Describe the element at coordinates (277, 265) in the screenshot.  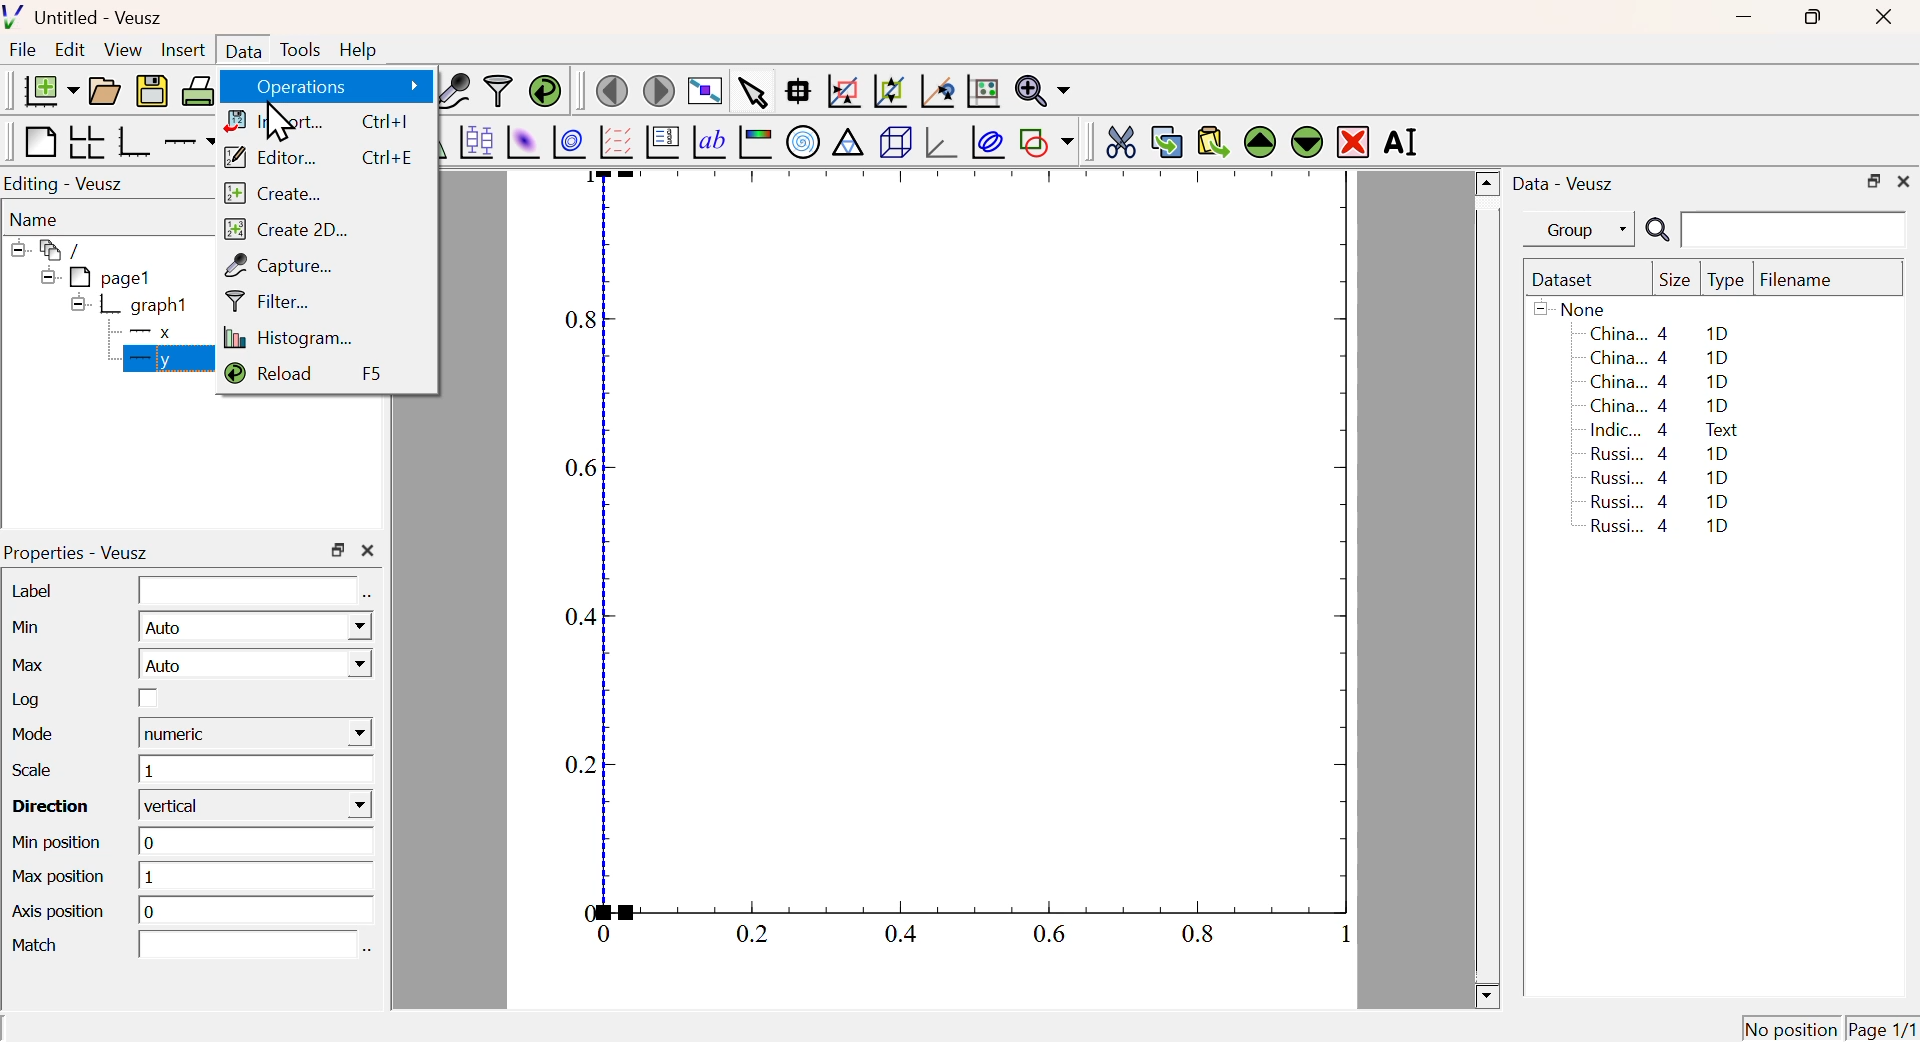
I see `Capture.` at that location.